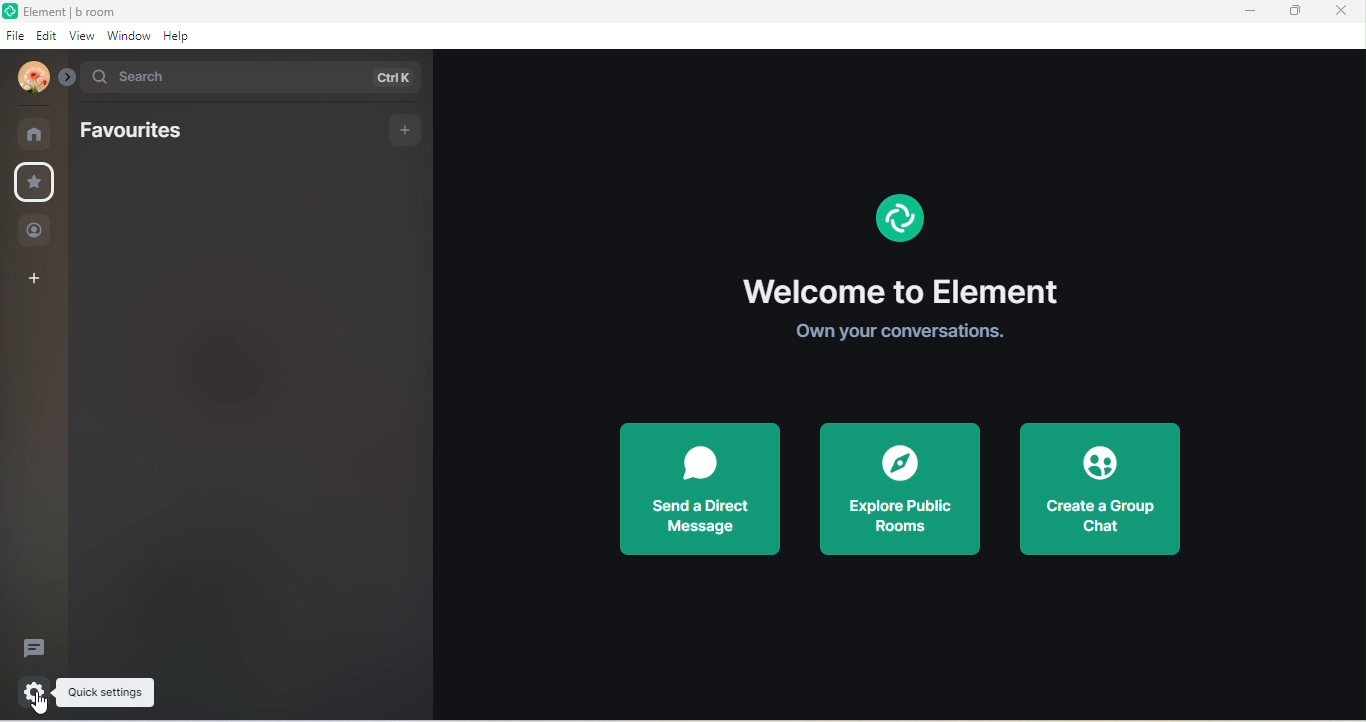 The image size is (1366, 722). Describe the element at coordinates (37, 705) in the screenshot. I see `cursor` at that location.